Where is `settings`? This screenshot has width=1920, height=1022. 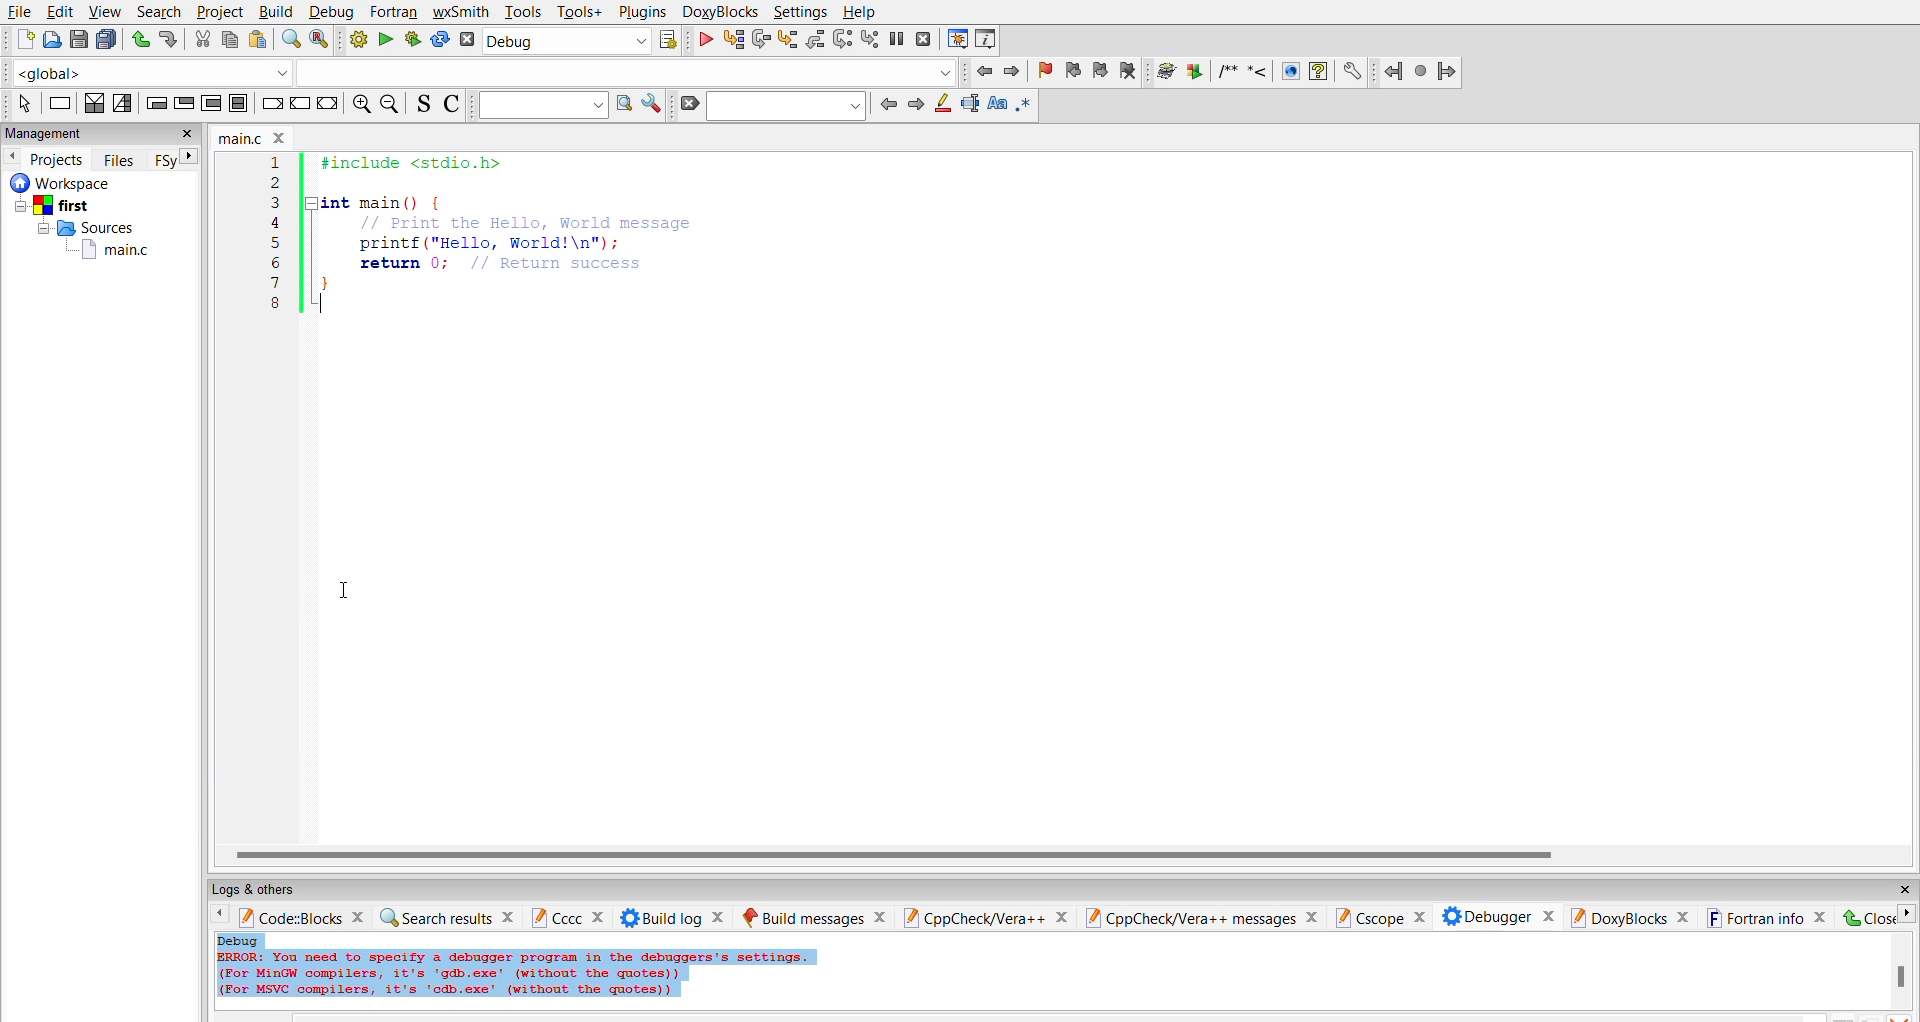
settings is located at coordinates (798, 12).